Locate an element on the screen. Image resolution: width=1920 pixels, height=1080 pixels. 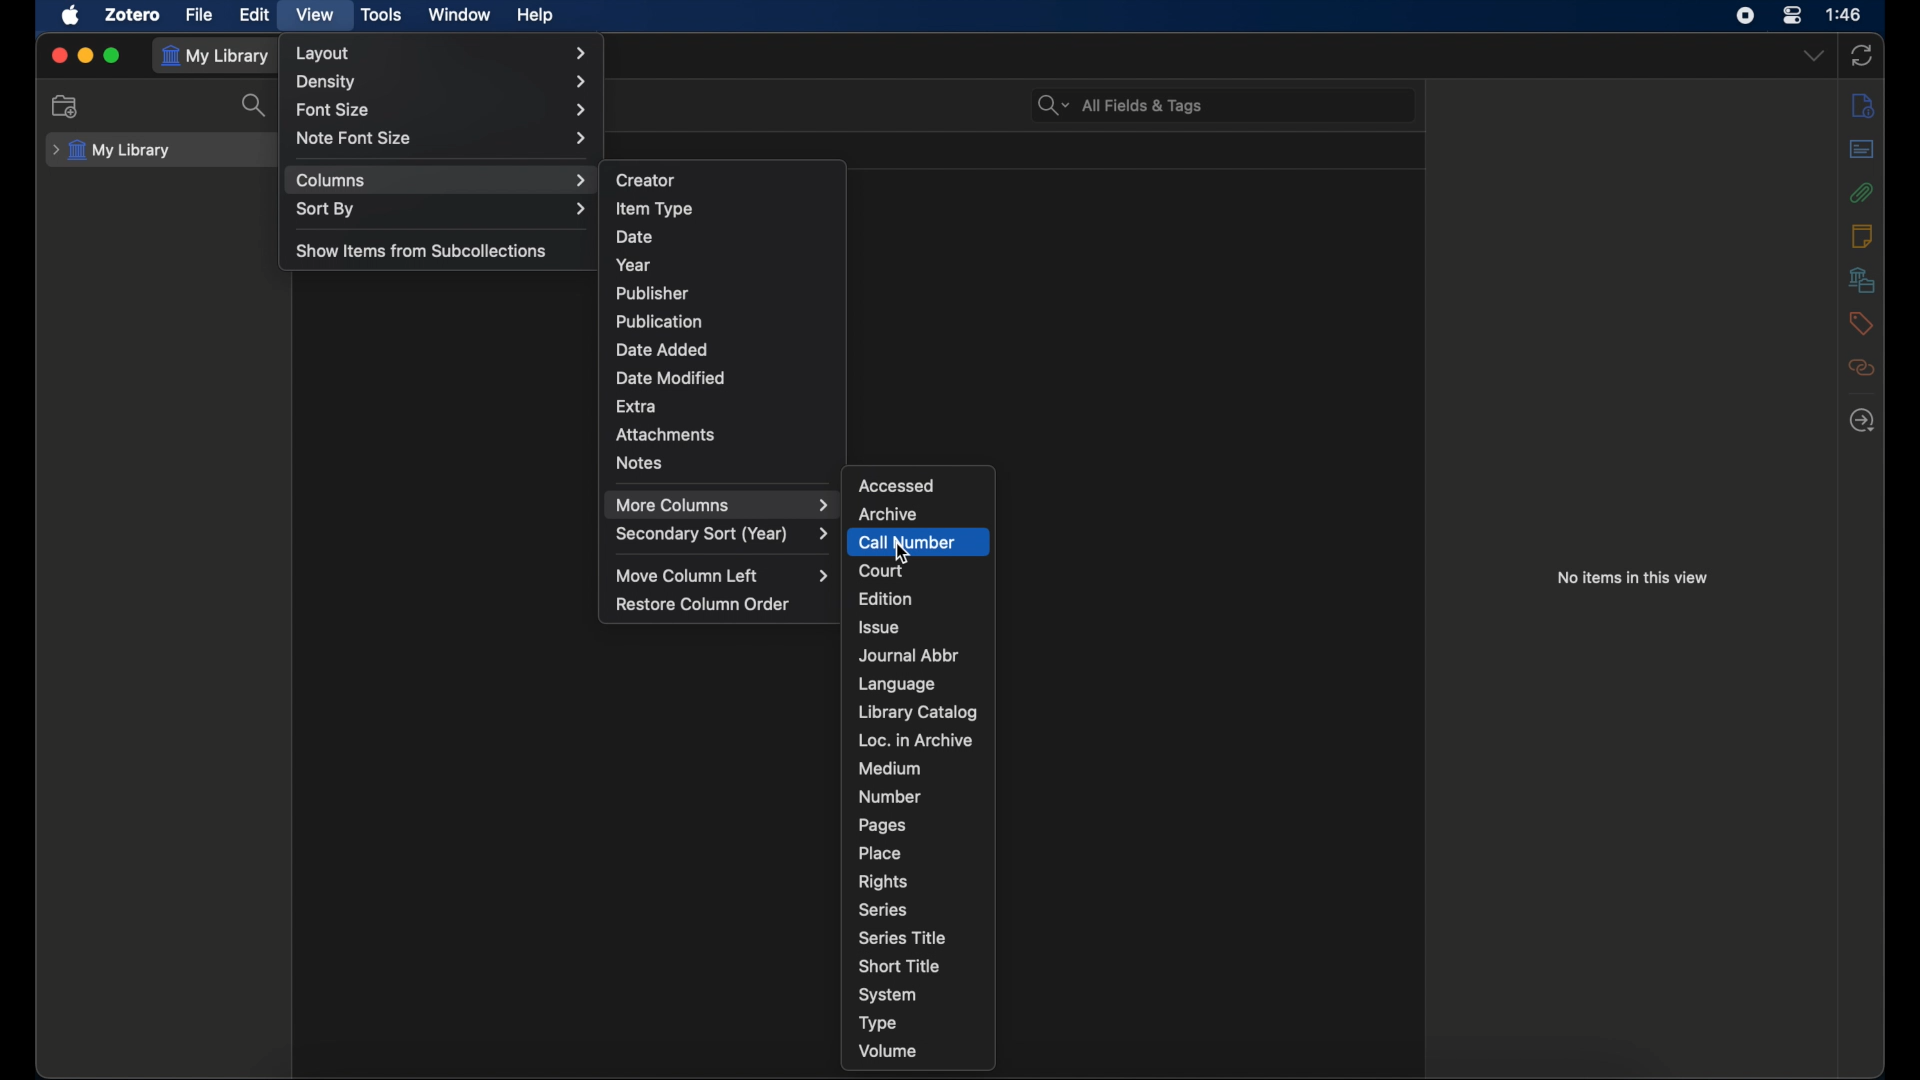
tools is located at coordinates (383, 13).